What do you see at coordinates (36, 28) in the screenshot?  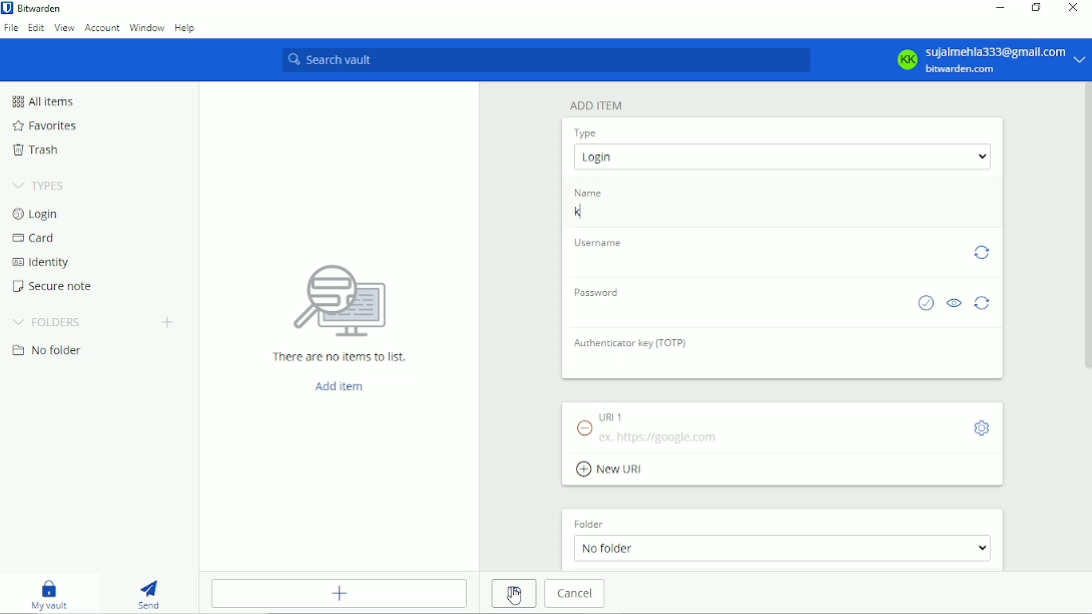 I see `Edit` at bounding box center [36, 28].